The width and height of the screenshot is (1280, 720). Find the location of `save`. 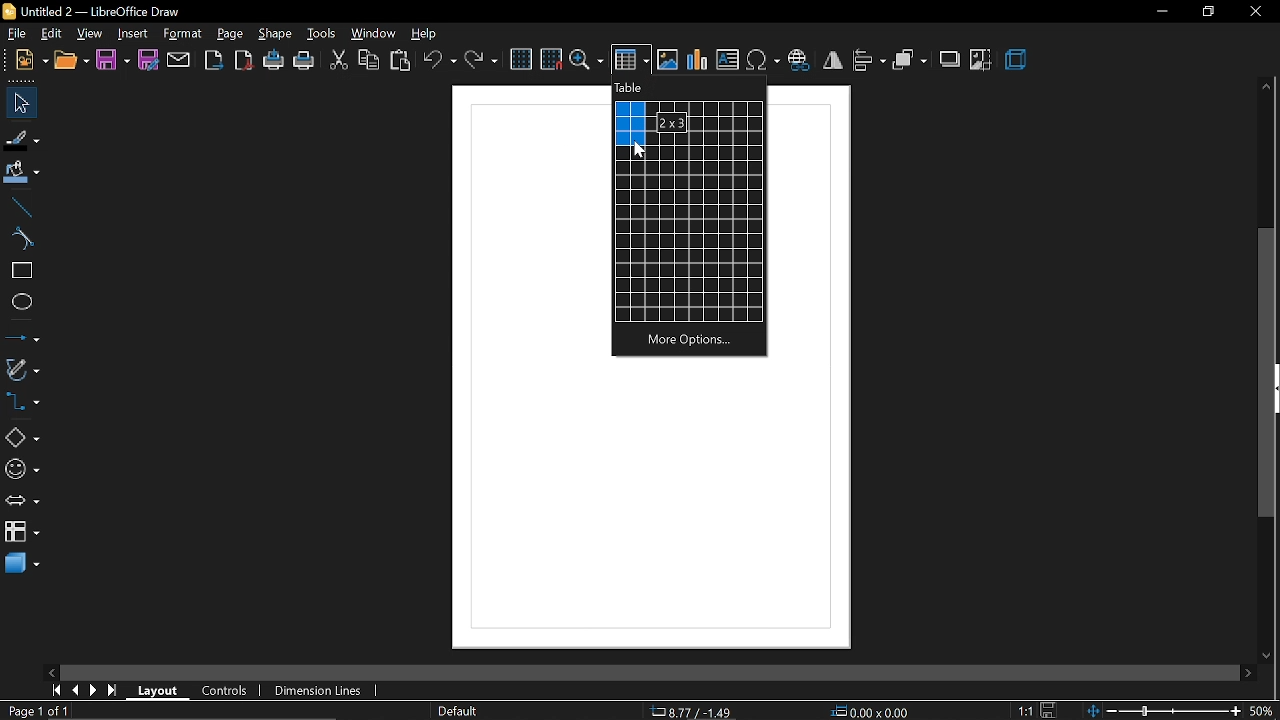

save is located at coordinates (113, 60).